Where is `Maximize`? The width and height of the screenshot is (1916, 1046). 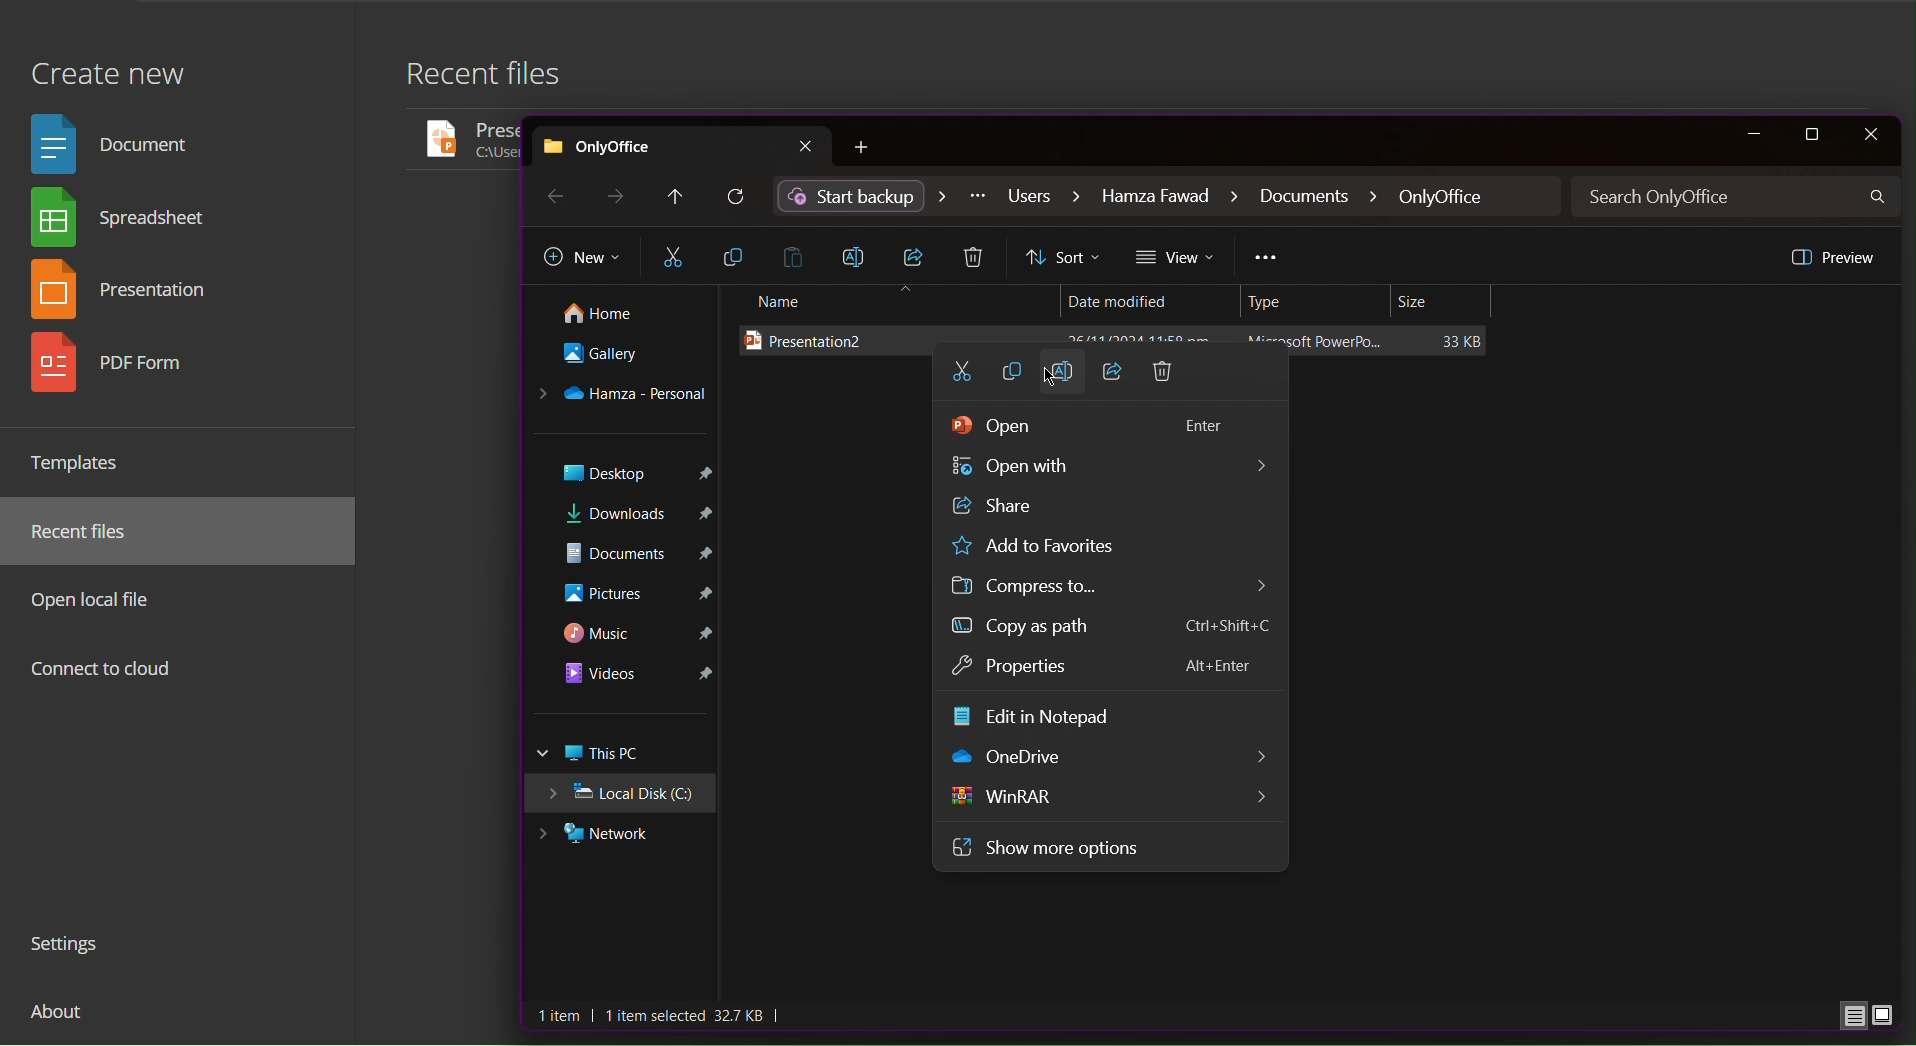 Maximize is located at coordinates (1815, 135).